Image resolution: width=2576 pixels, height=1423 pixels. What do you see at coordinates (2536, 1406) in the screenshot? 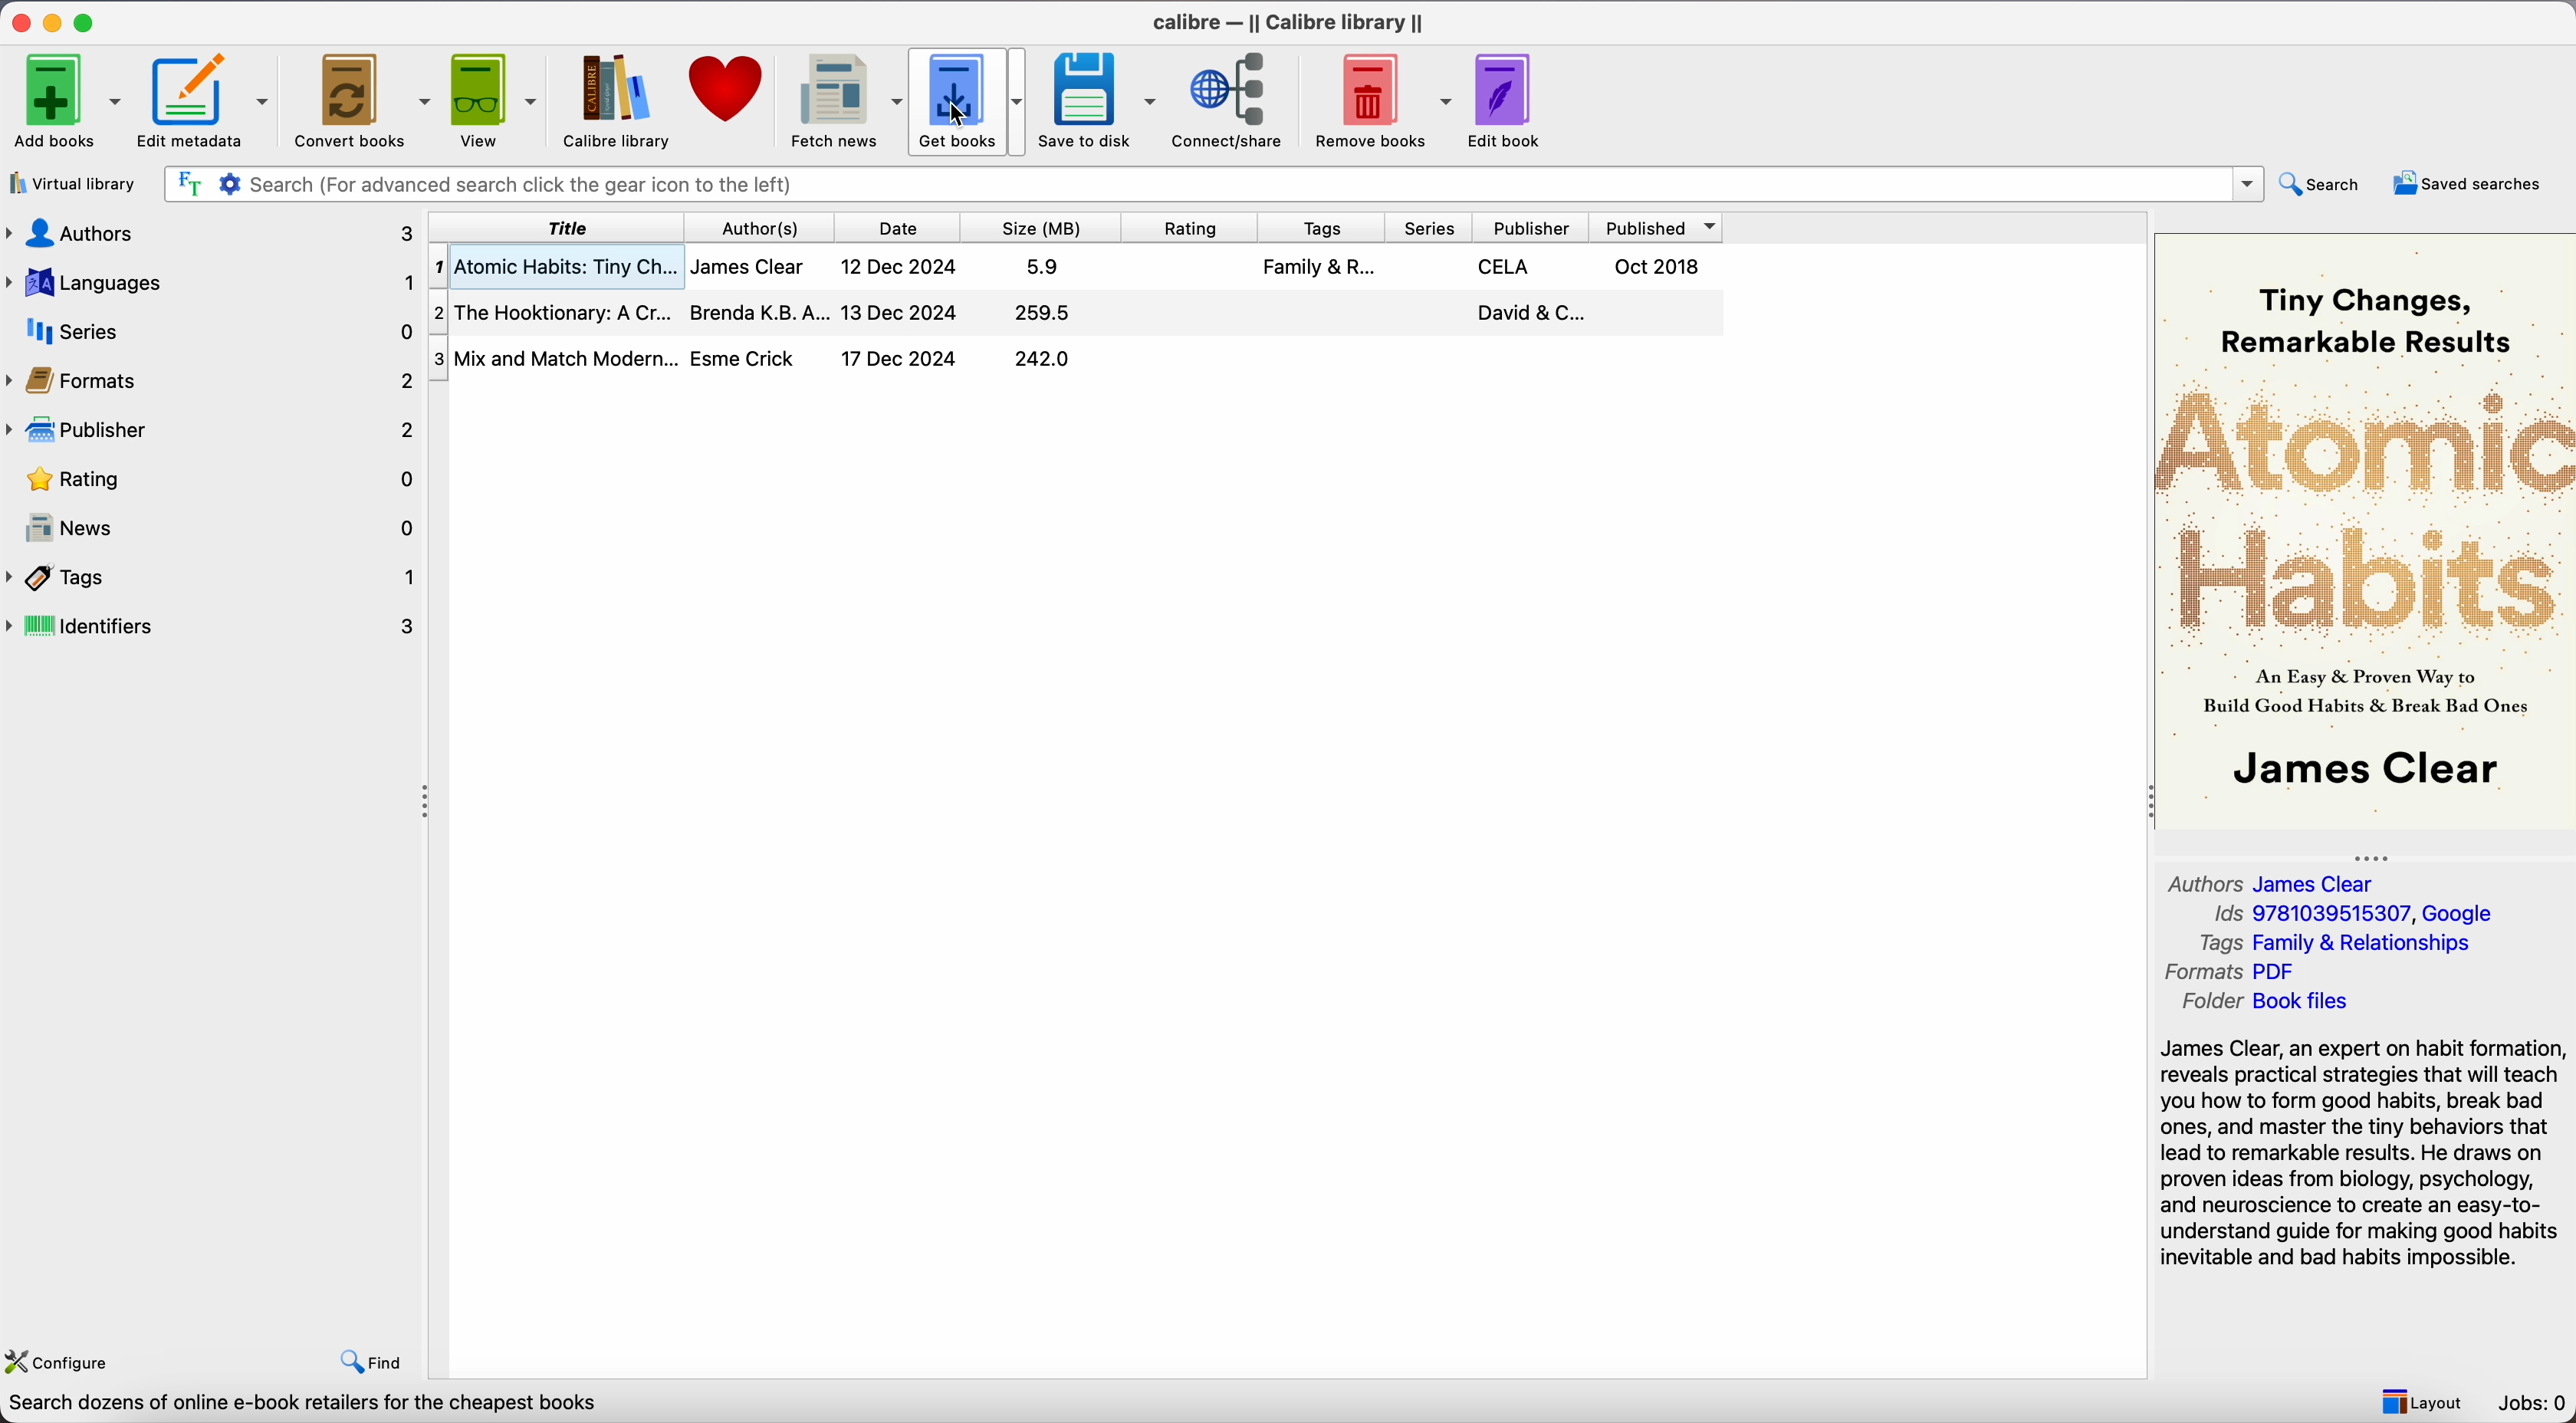
I see `Jobs: 0` at bounding box center [2536, 1406].